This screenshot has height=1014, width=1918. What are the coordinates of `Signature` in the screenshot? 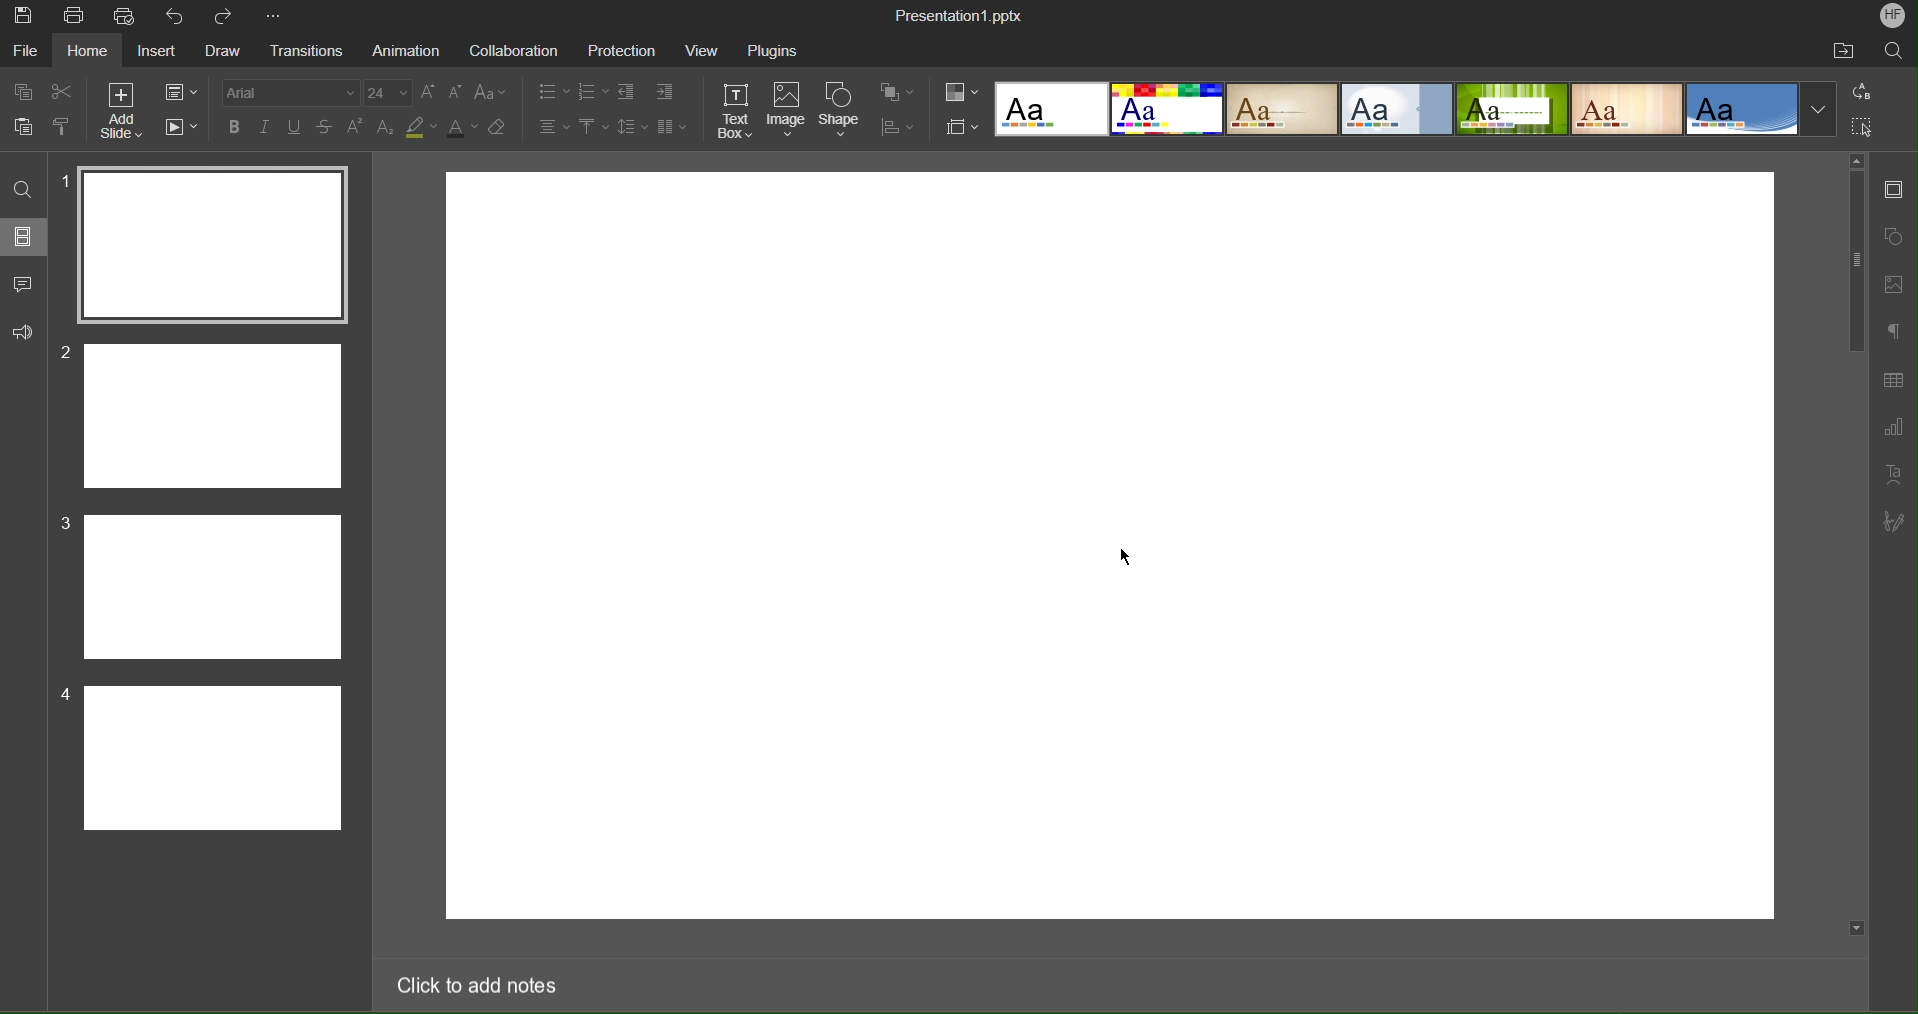 It's located at (1898, 521).